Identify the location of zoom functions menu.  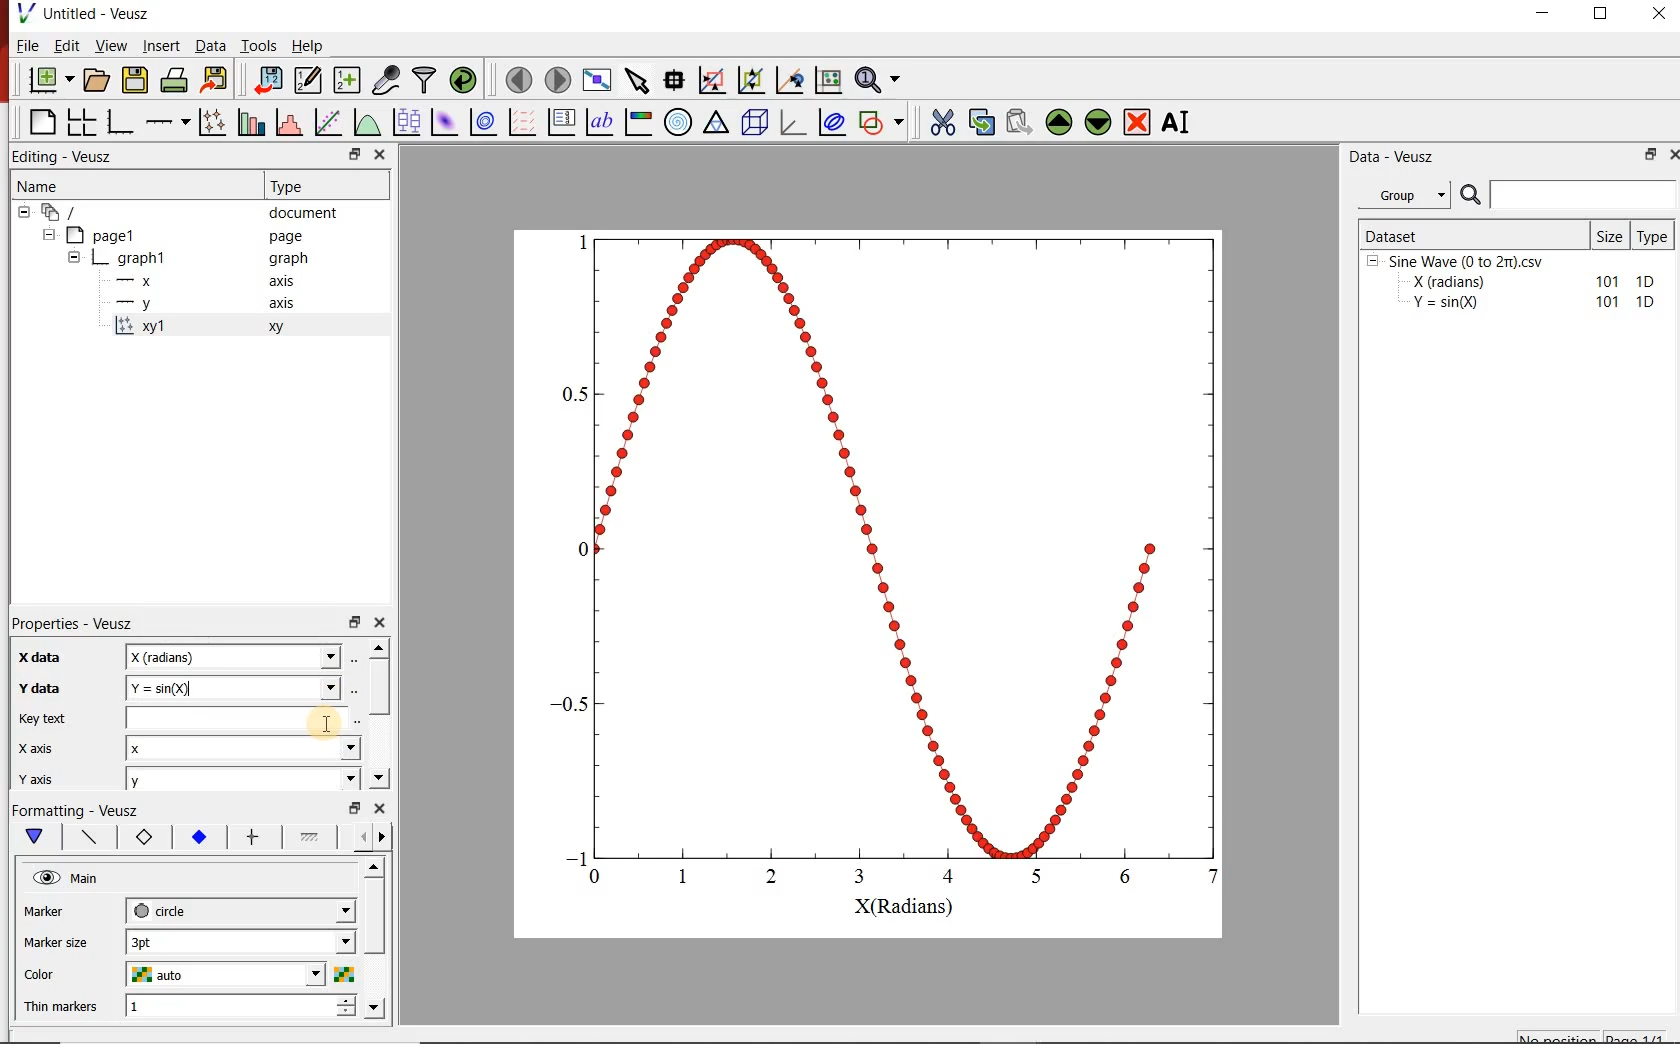
(880, 77).